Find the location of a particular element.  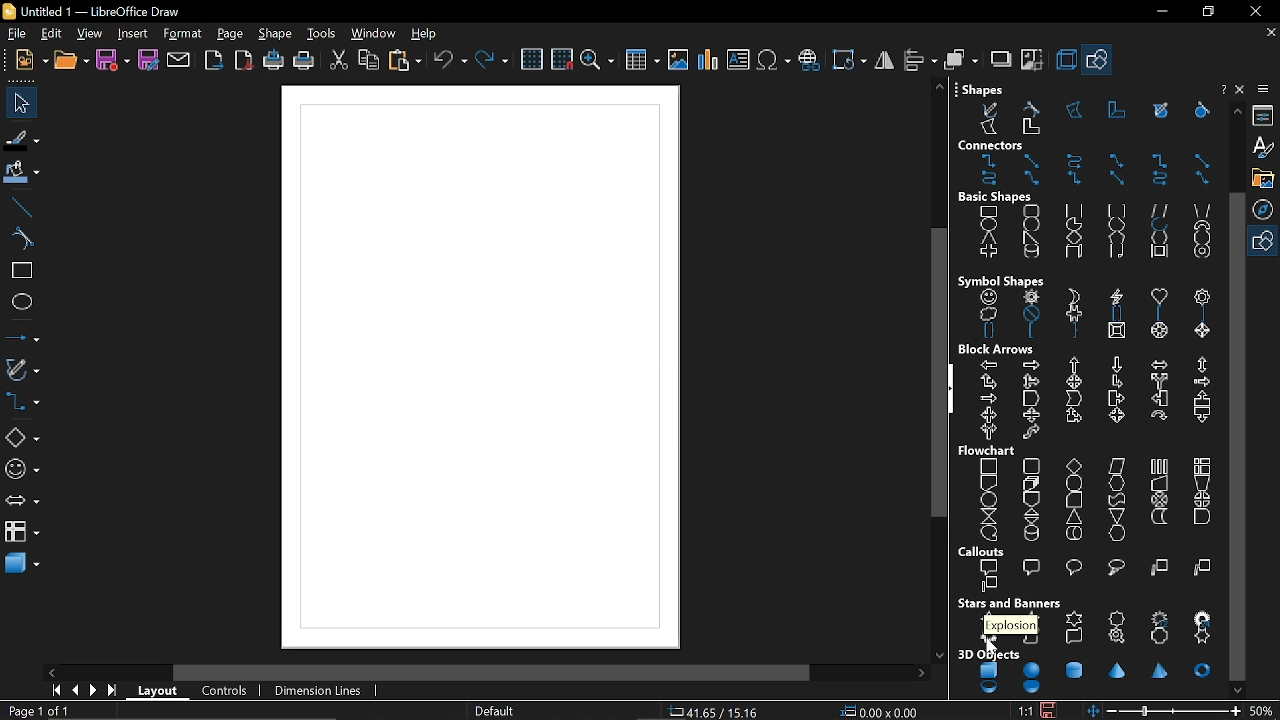

help is located at coordinates (426, 34).